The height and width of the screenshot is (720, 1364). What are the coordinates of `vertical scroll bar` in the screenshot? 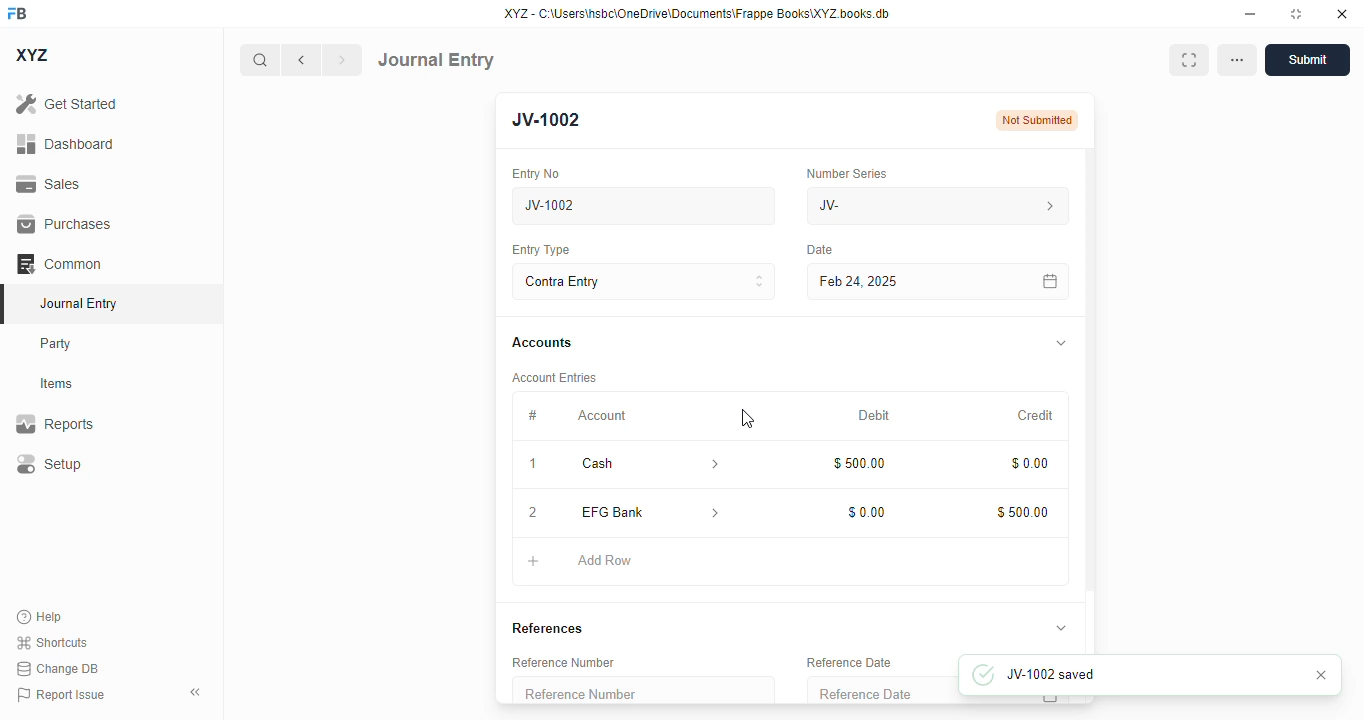 It's located at (1089, 400).